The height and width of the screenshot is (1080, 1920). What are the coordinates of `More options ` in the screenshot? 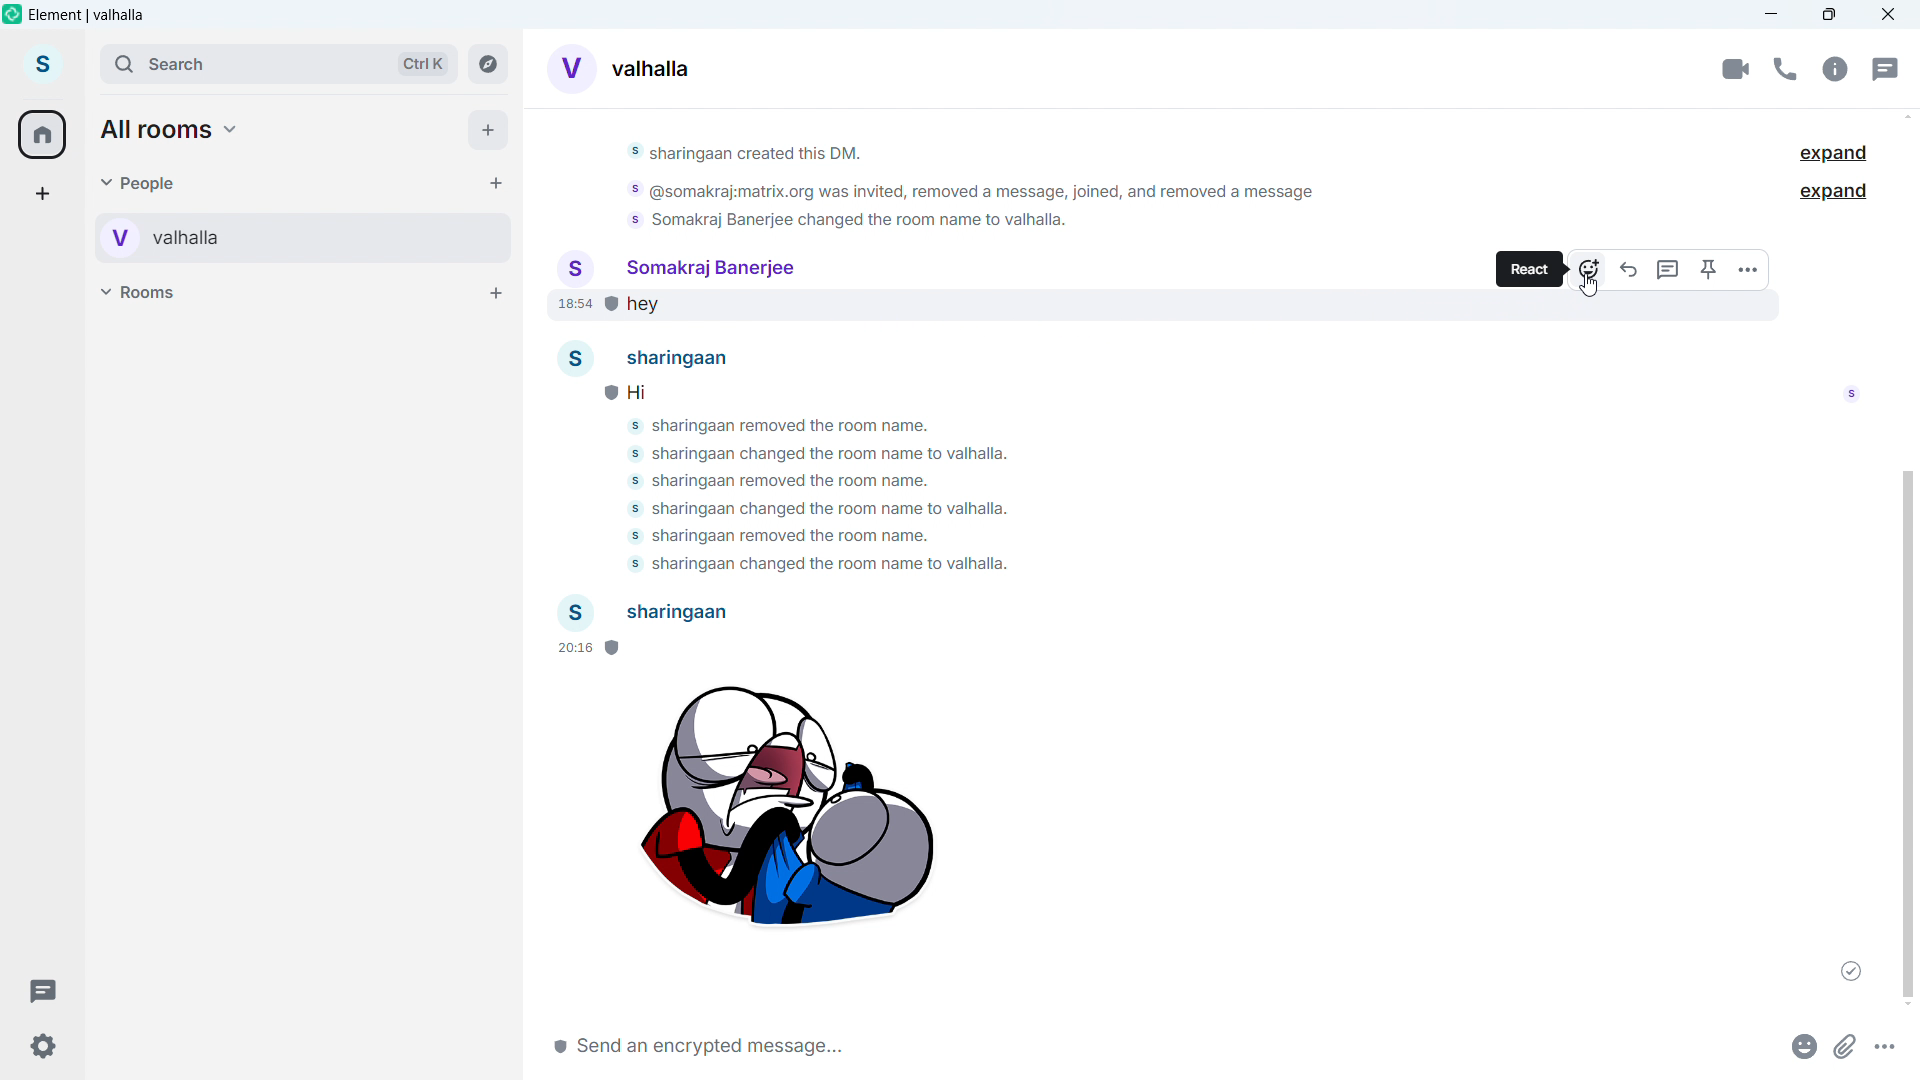 It's located at (1748, 269).